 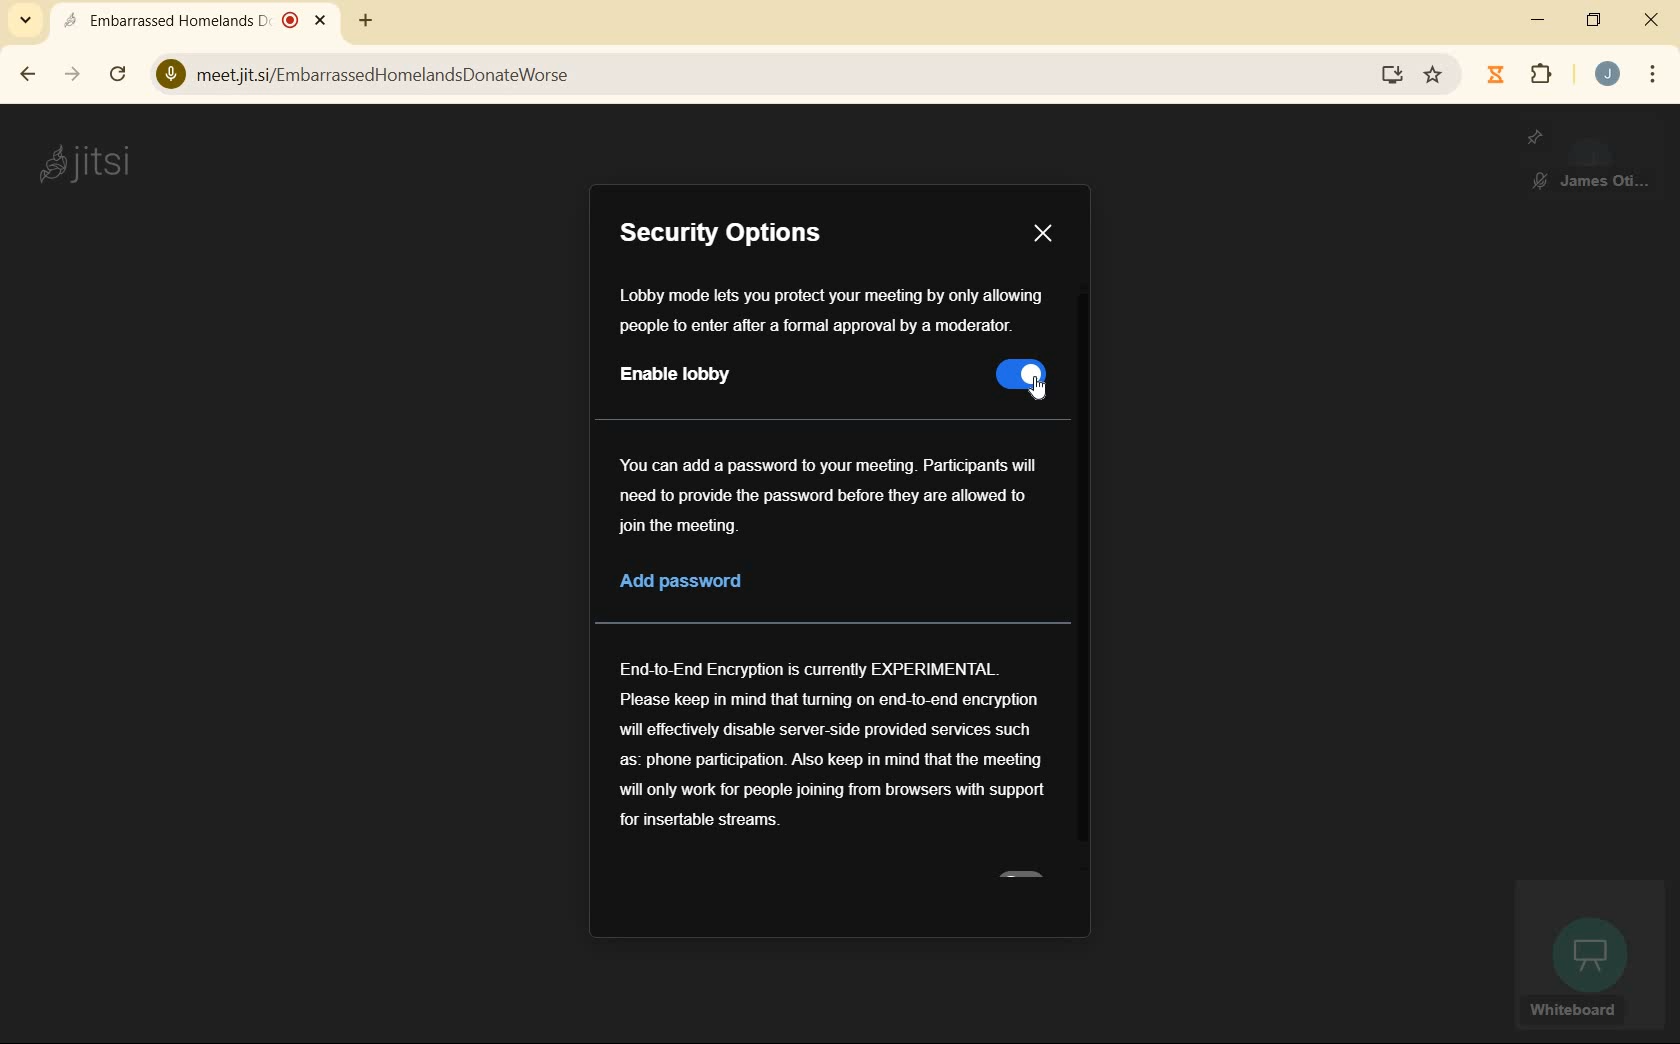 I want to click on menu, so click(x=1651, y=78).